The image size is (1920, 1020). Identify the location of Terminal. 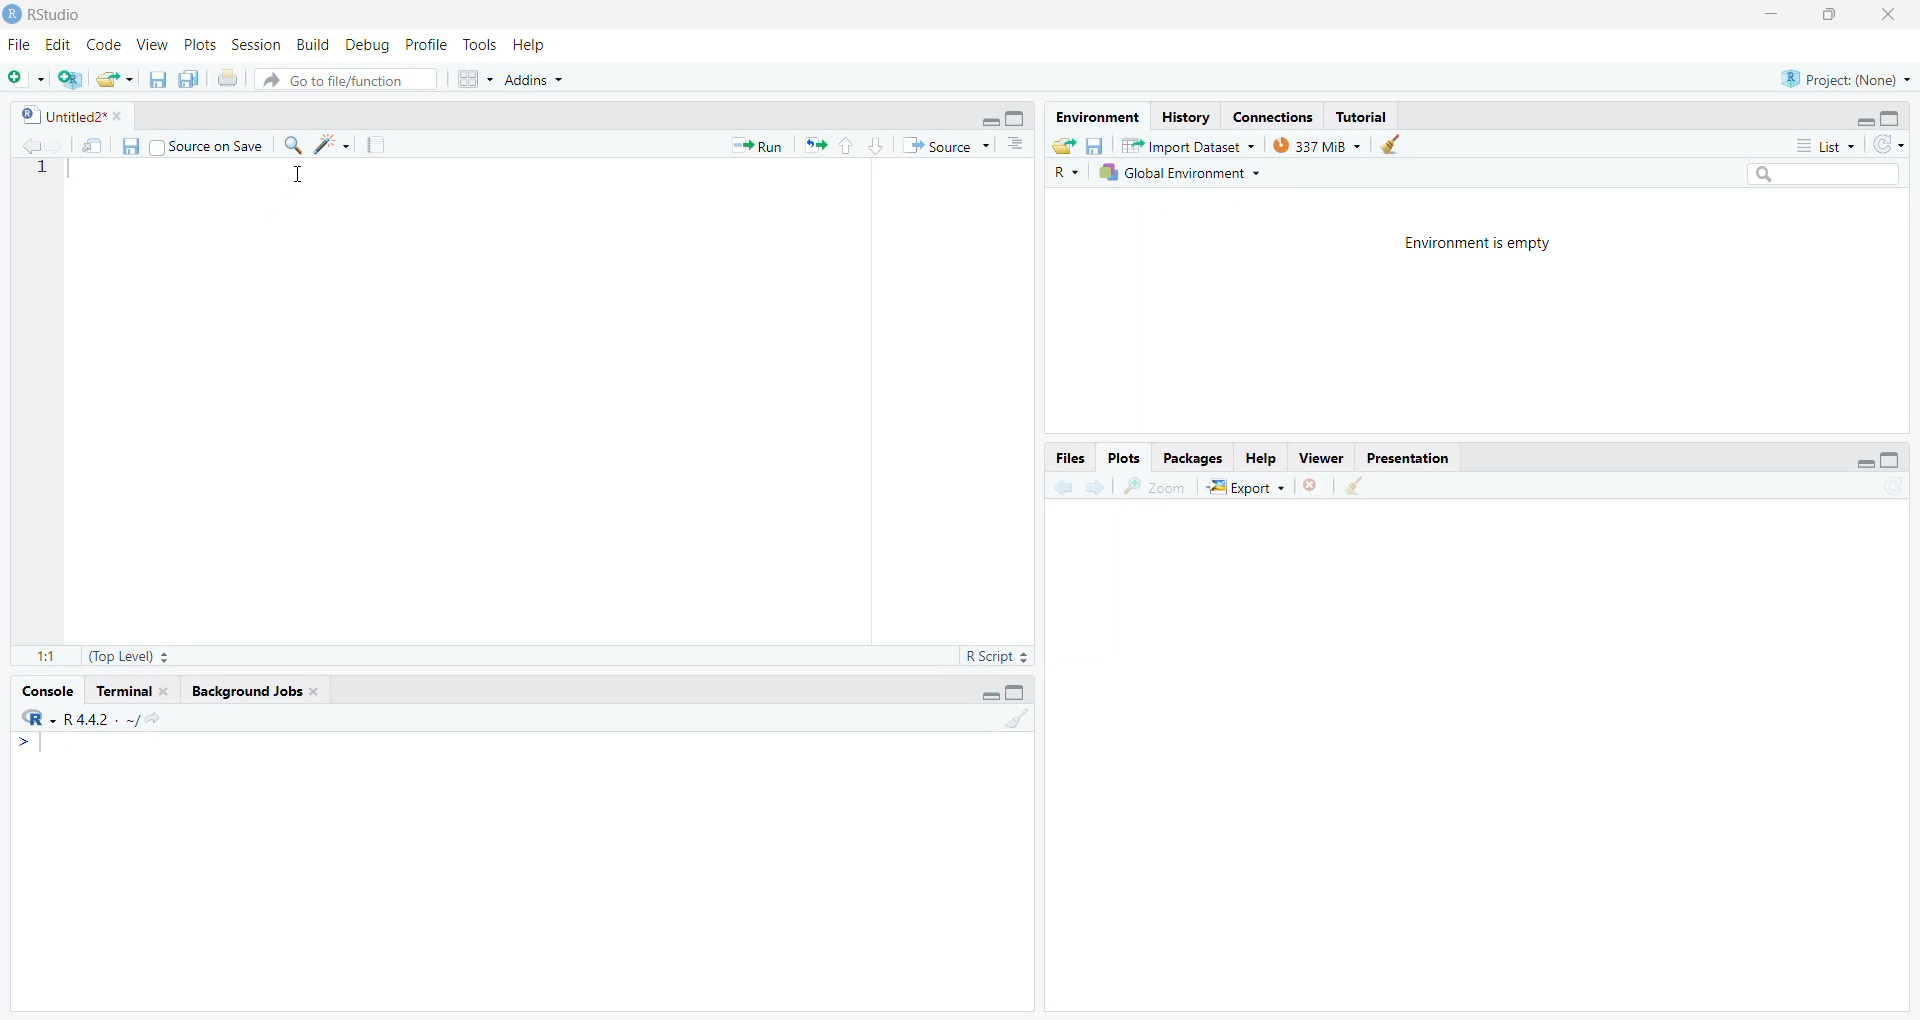
(134, 691).